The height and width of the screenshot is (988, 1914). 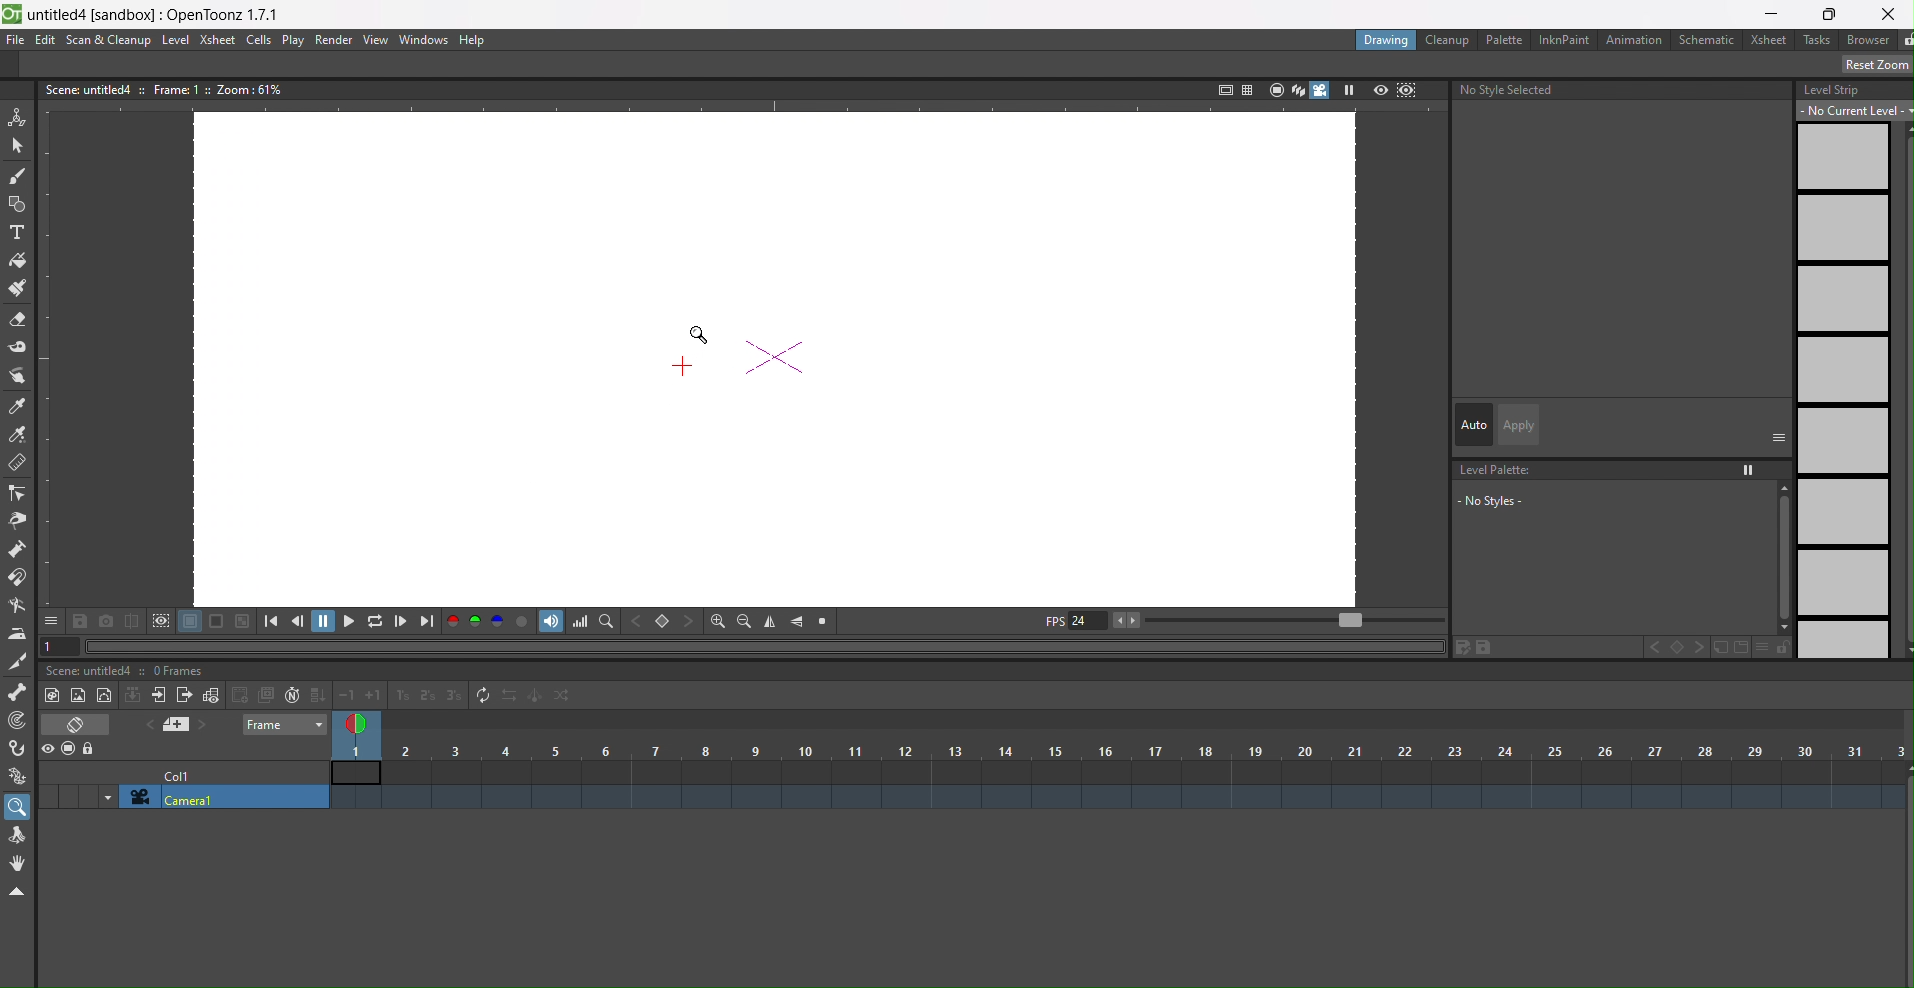 I want to click on drawing, so click(x=1387, y=39).